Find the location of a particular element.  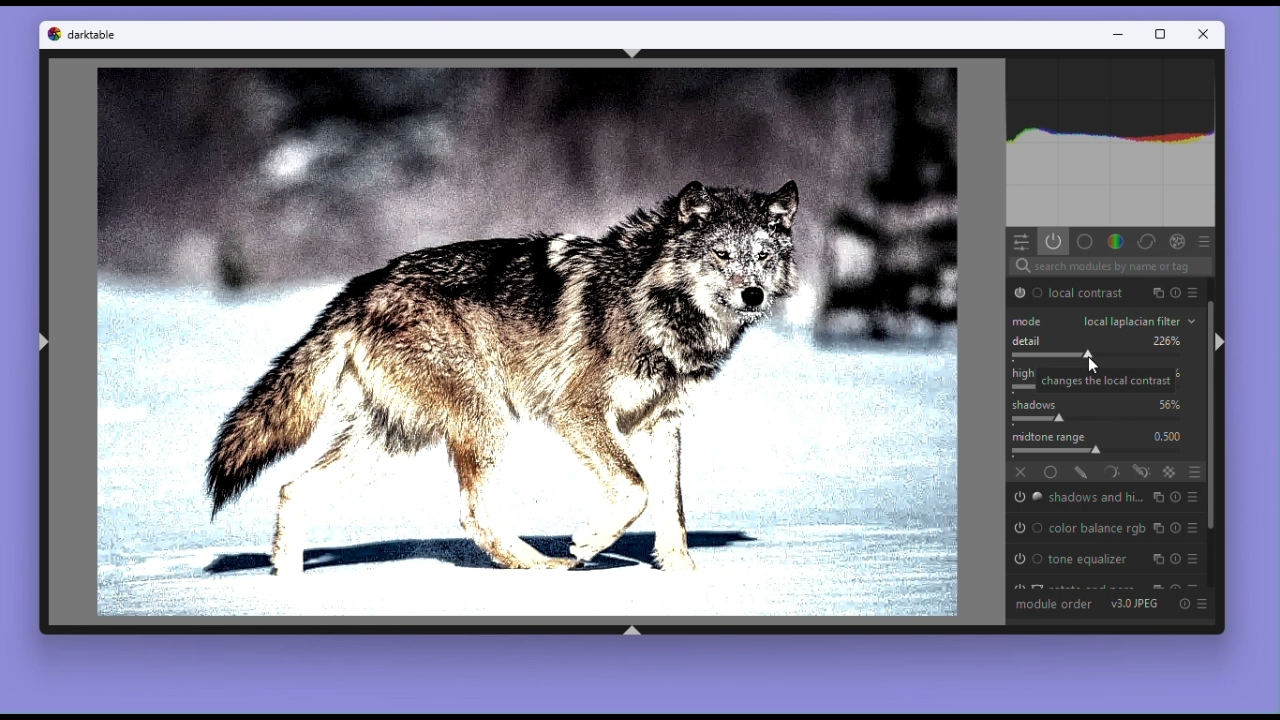

raster mask is located at coordinates (1170, 472).